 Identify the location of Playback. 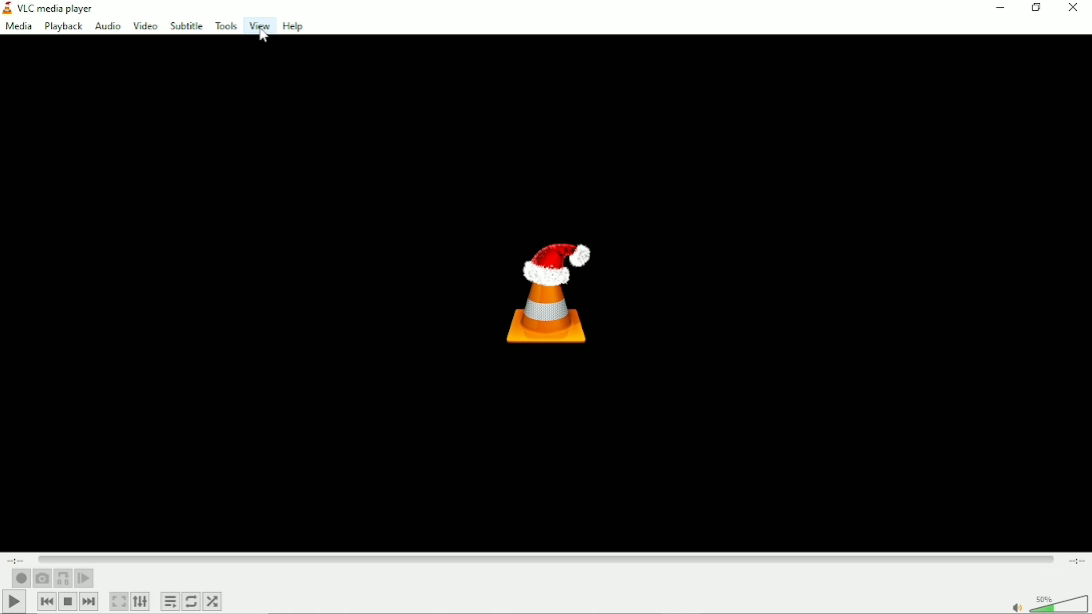
(64, 26).